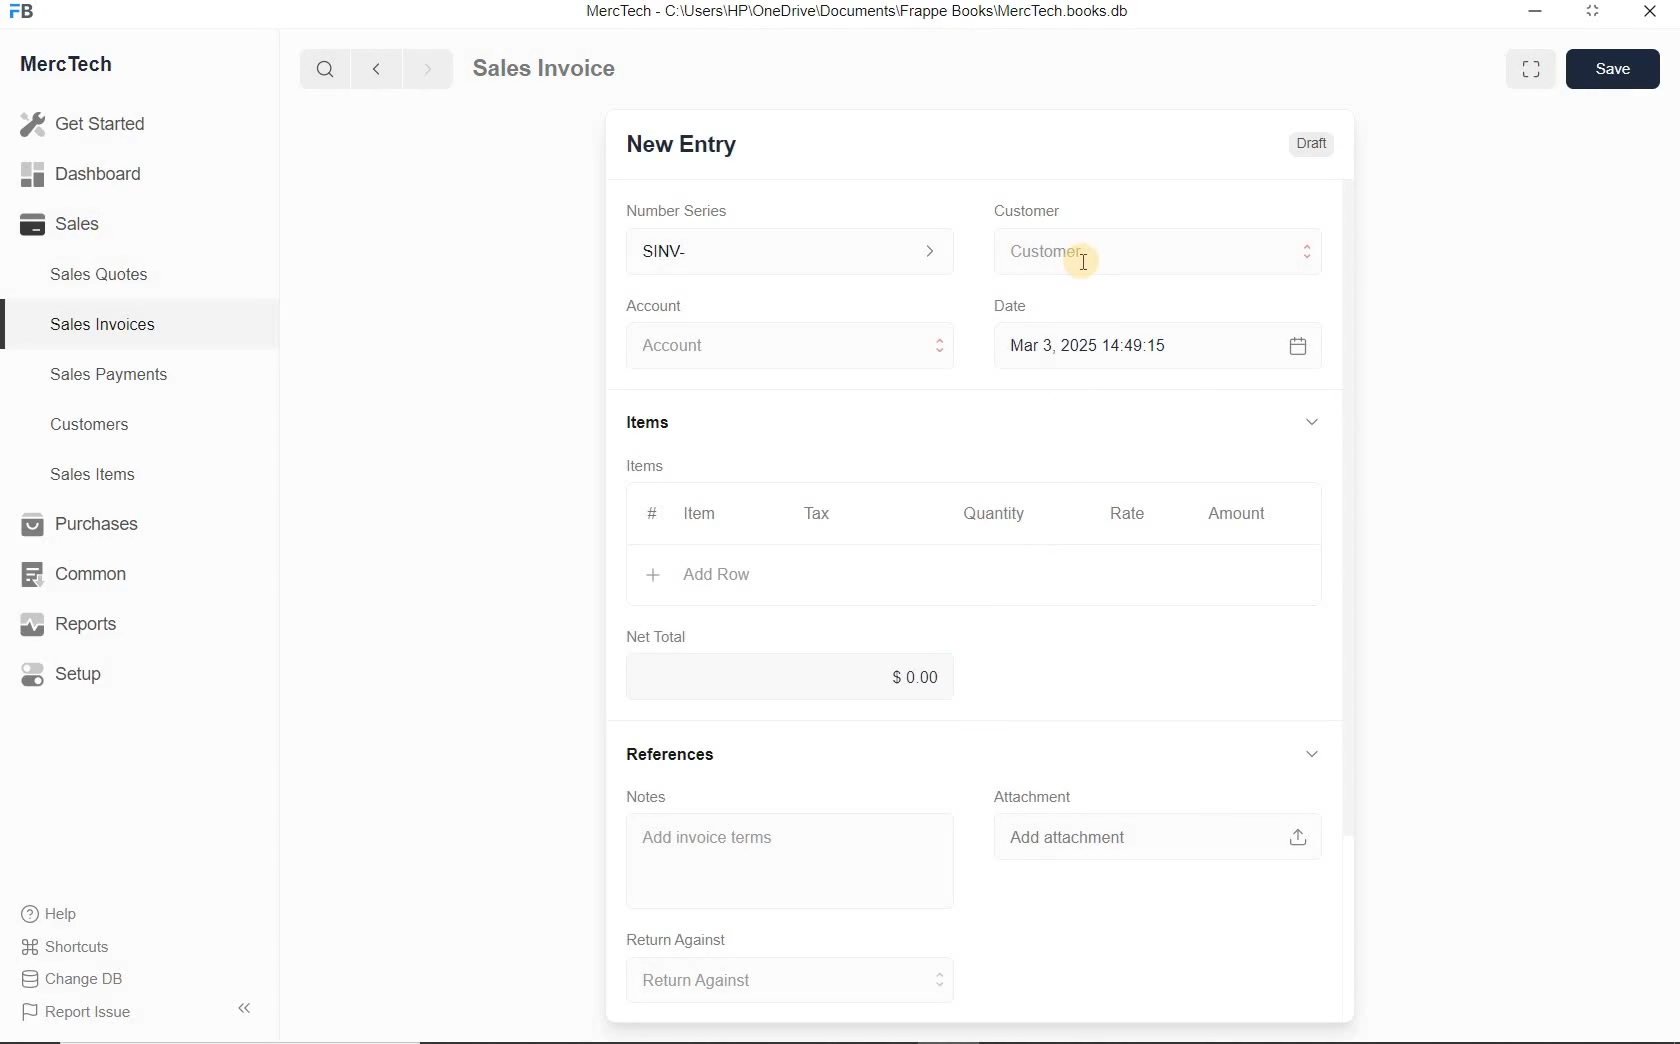 The height and width of the screenshot is (1044, 1680). What do you see at coordinates (1526, 67) in the screenshot?
I see `Toggle between form and full width` at bounding box center [1526, 67].